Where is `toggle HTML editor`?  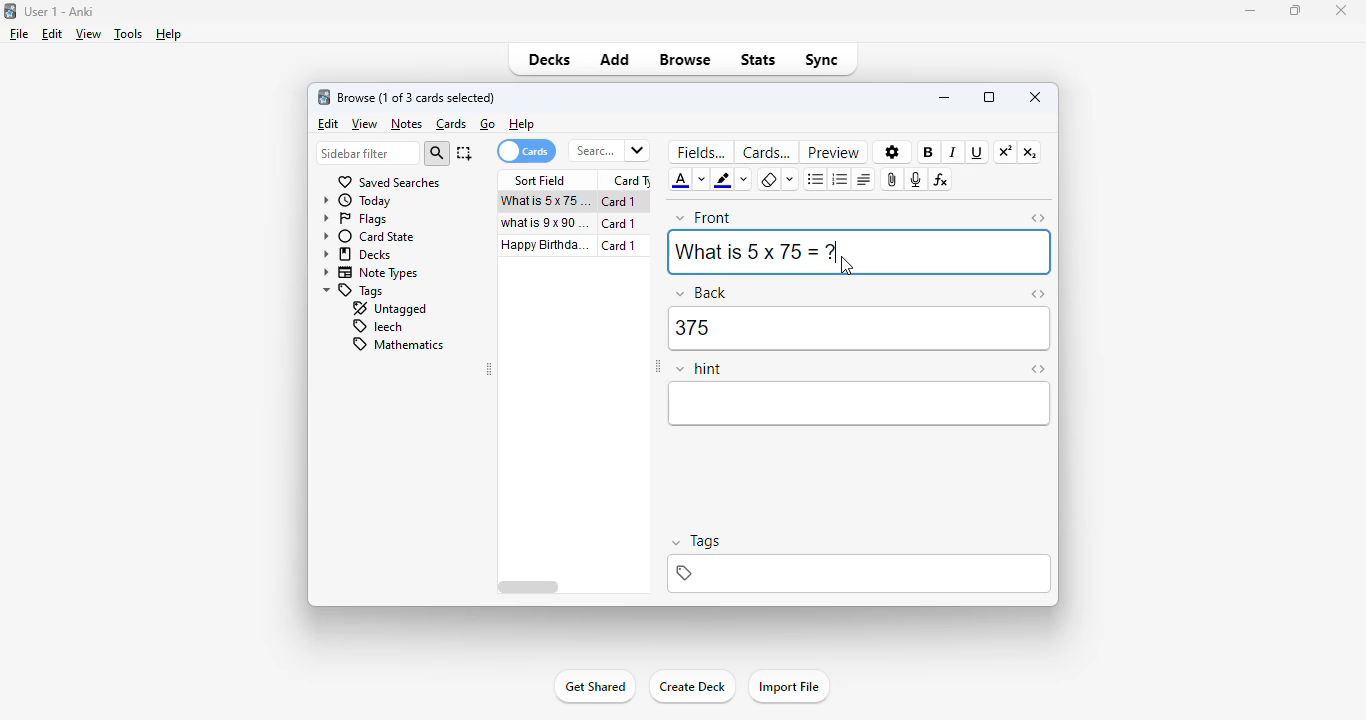
toggle HTML editor is located at coordinates (1037, 295).